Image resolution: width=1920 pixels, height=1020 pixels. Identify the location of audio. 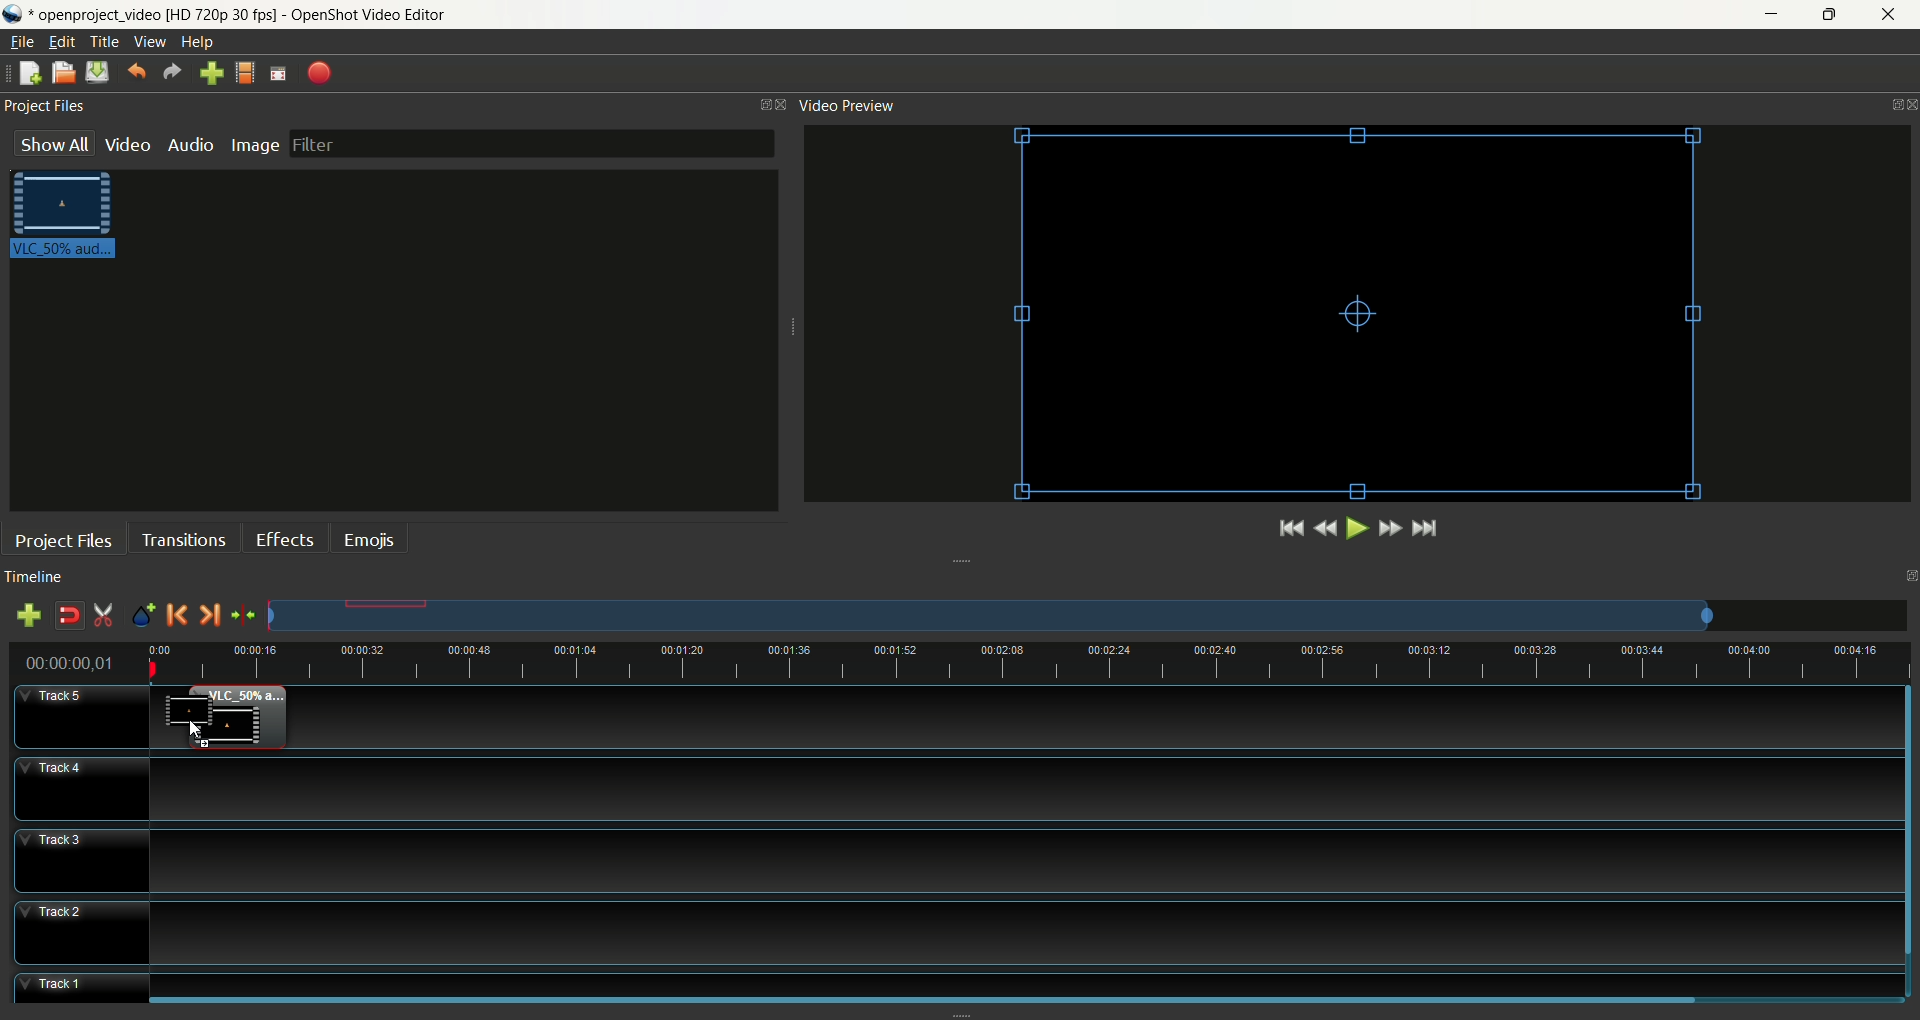
(189, 145).